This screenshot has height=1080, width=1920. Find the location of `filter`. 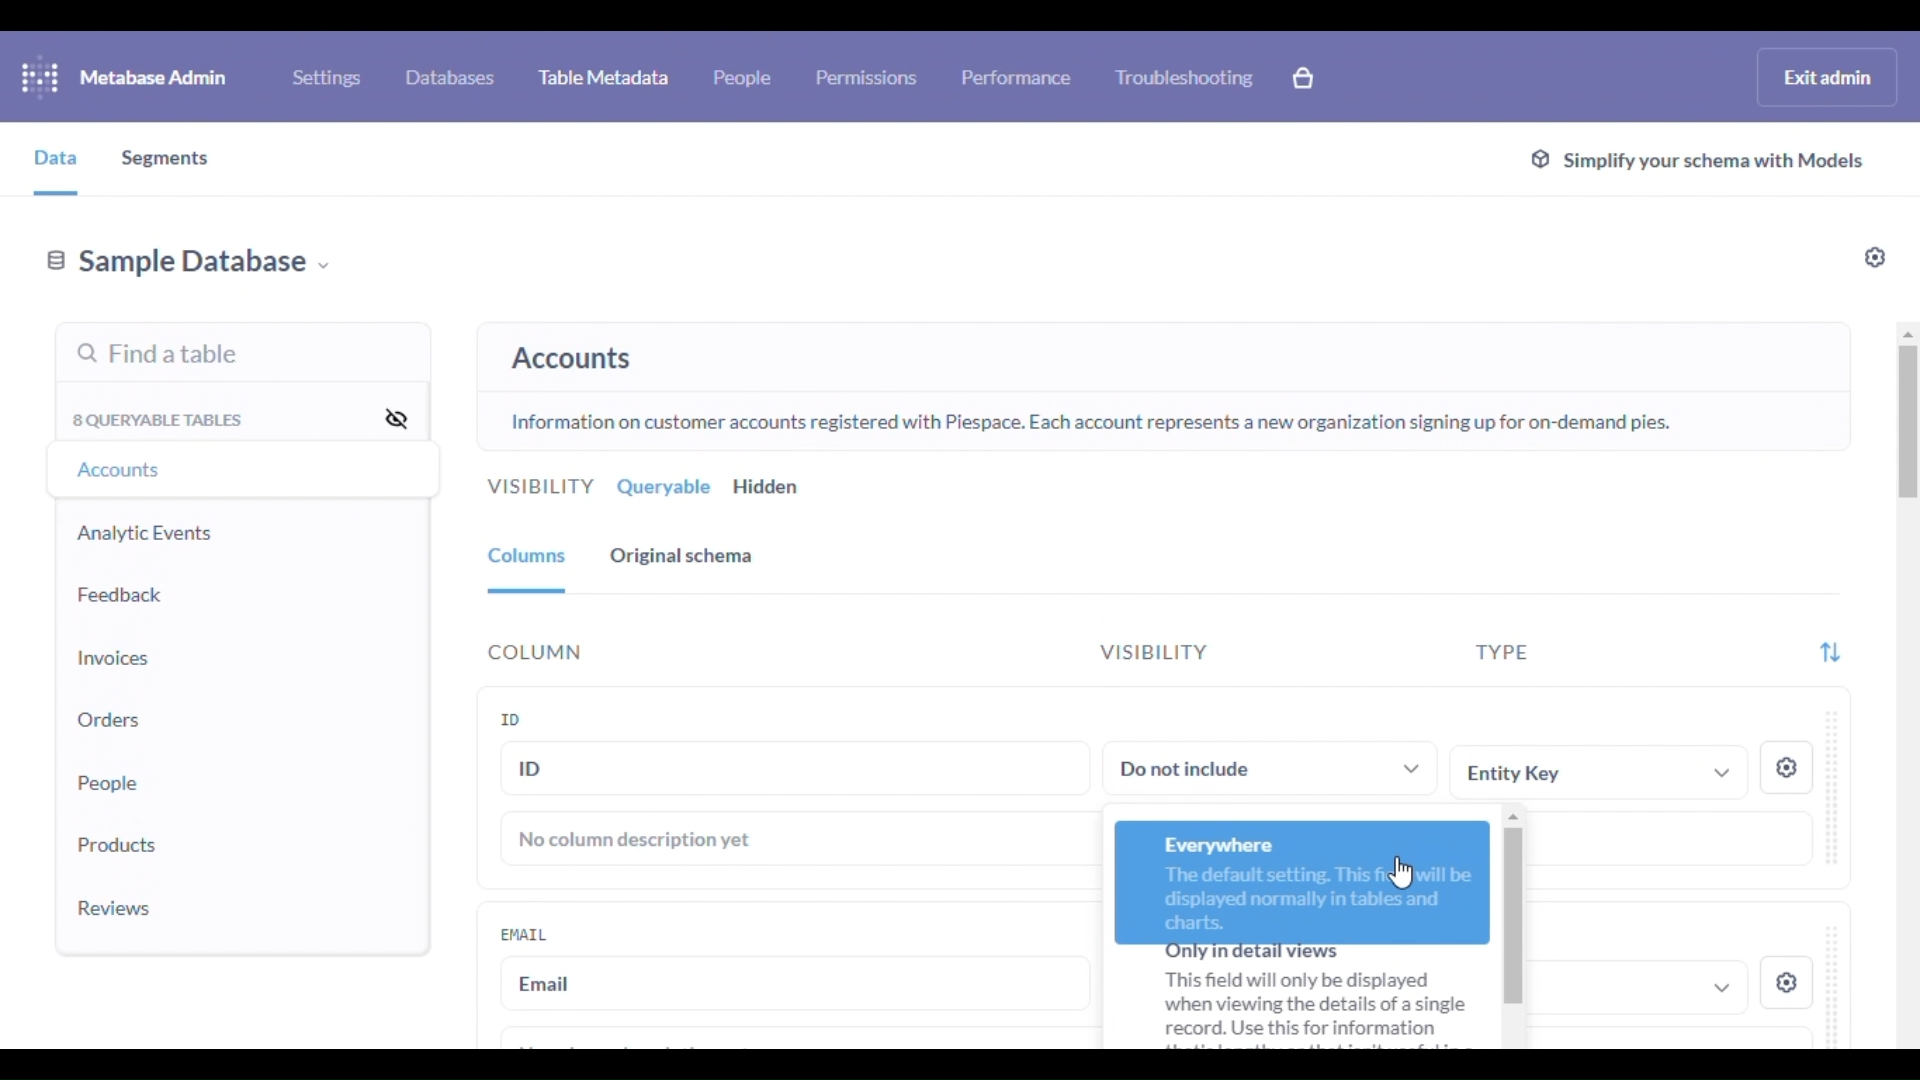

filter is located at coordinates (1830, 654).